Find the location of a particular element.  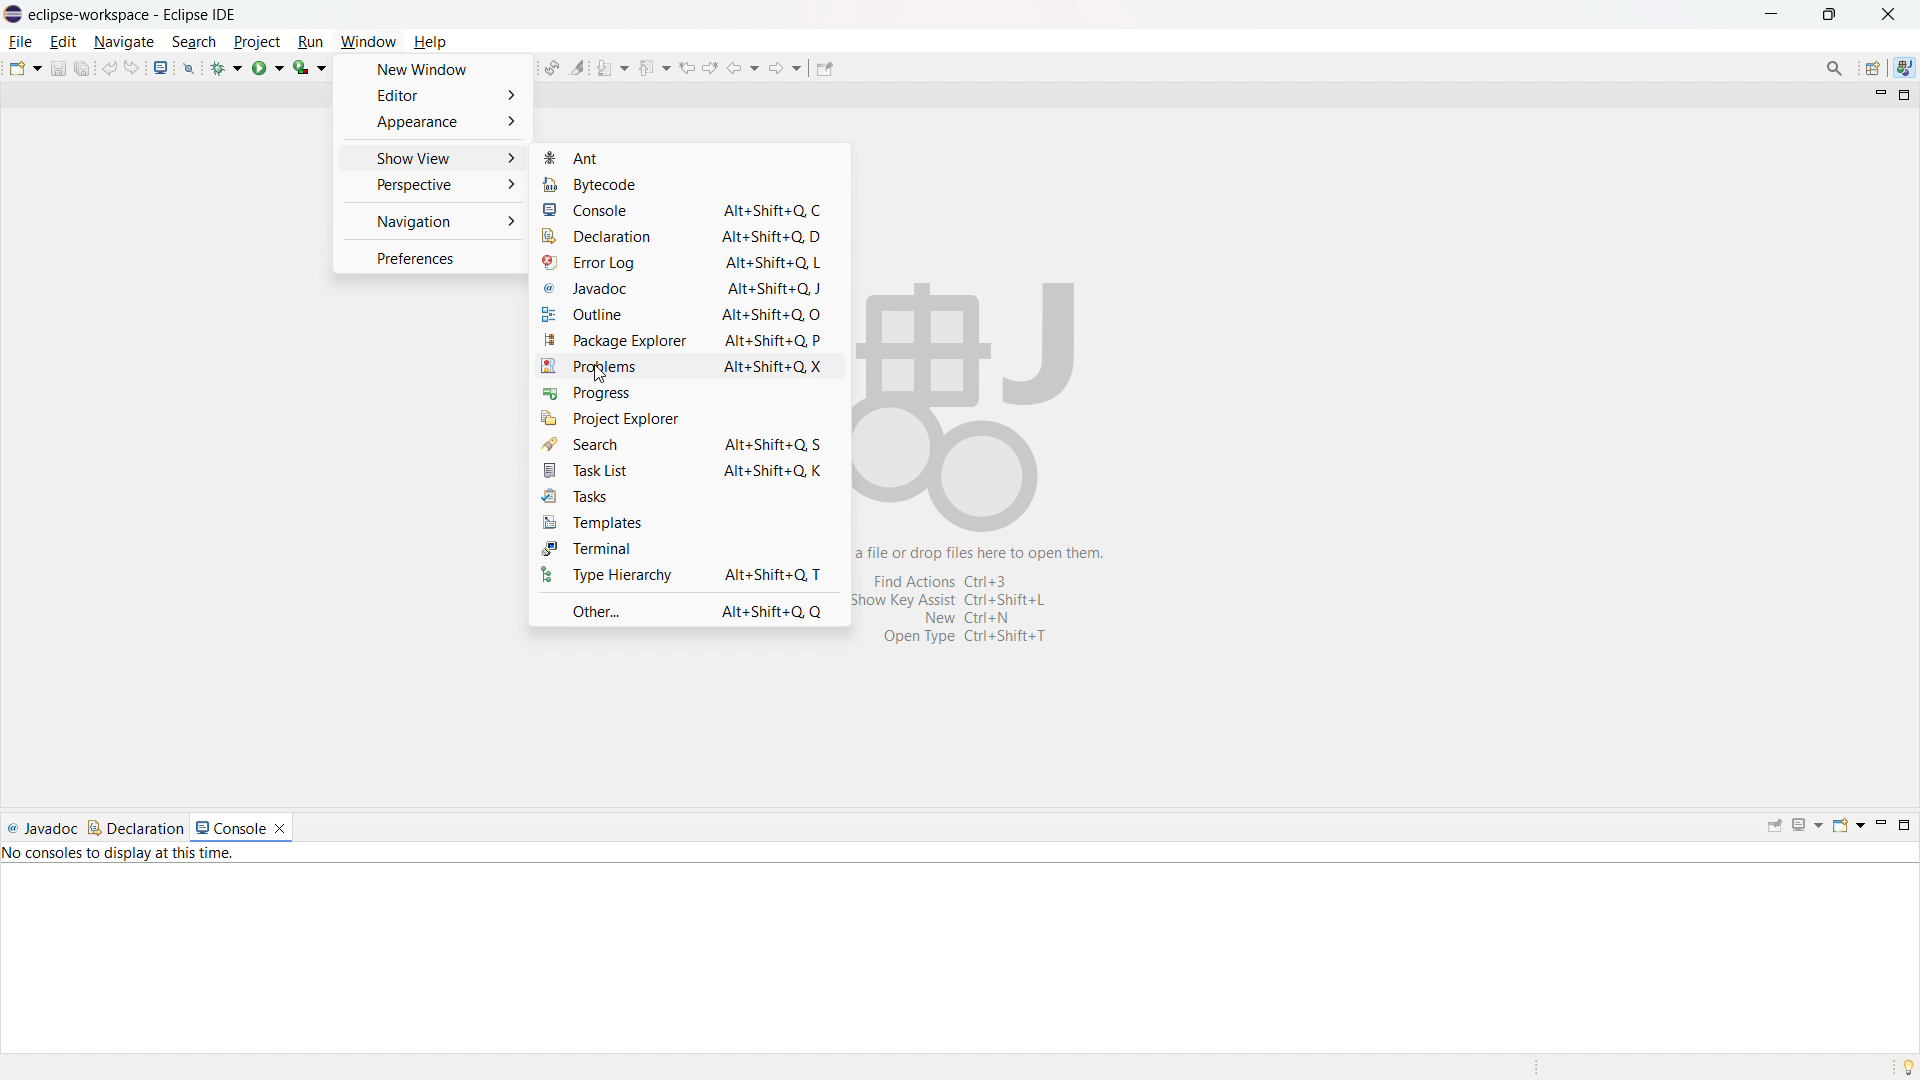

appearance is located at coordinates (433, 122).